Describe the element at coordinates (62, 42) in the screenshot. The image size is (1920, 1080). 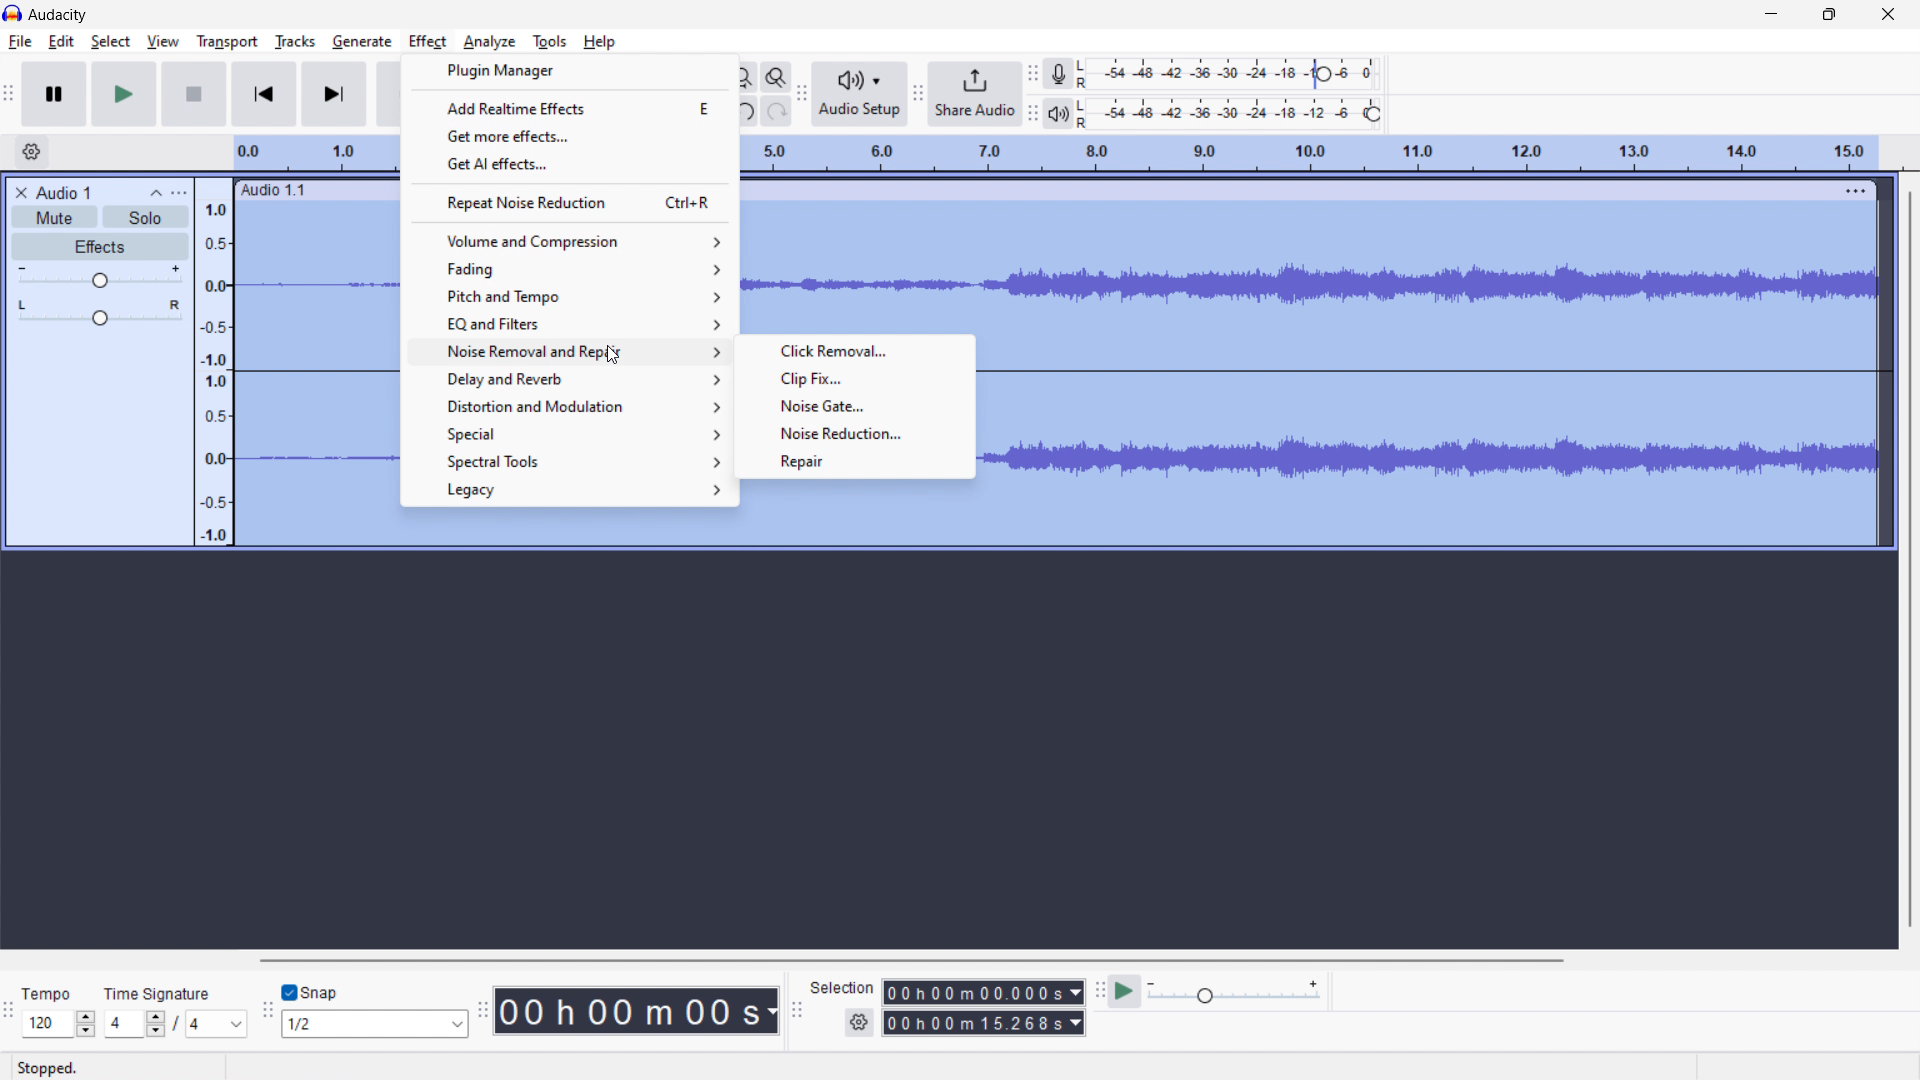
I see `edit` at that location.